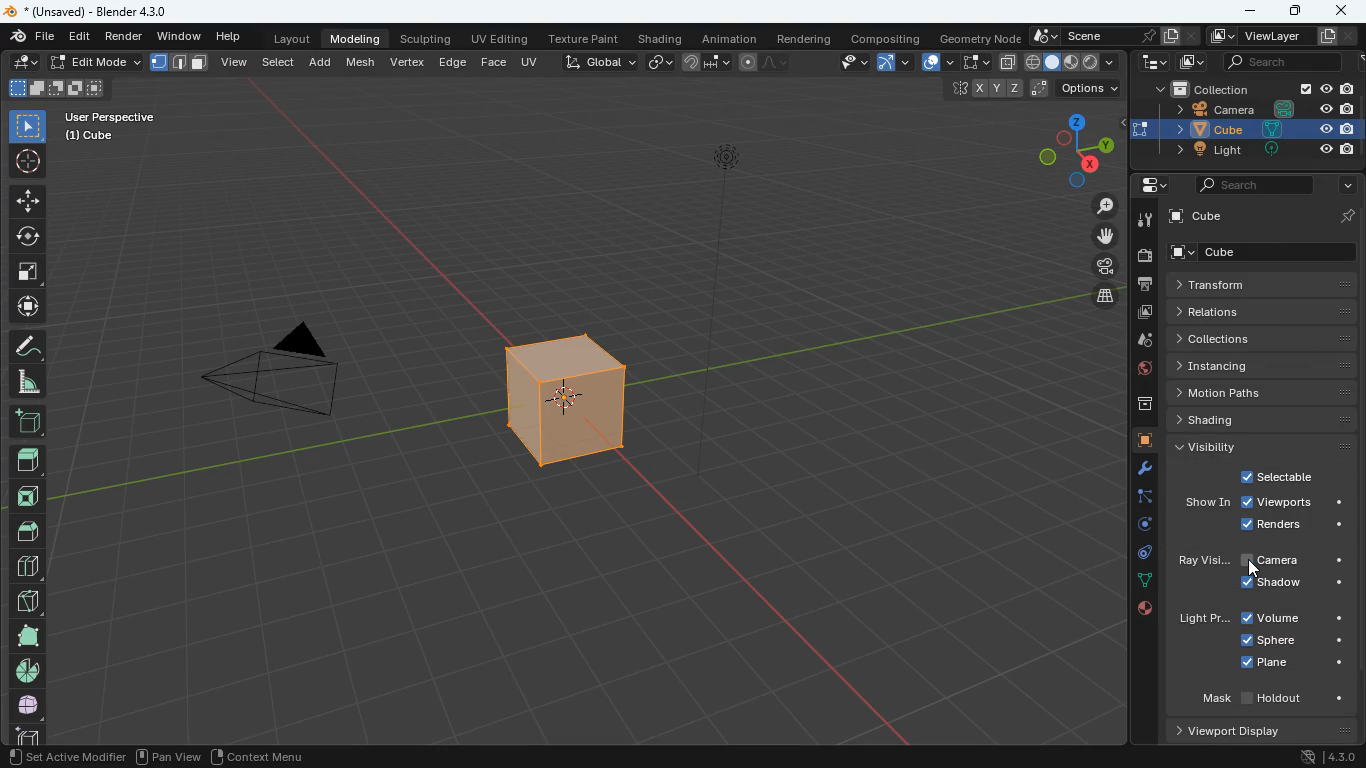  What do you see at coordinates (1137, 498) in the screenshot?
I see `edge` at bounding box center [1137, 498].